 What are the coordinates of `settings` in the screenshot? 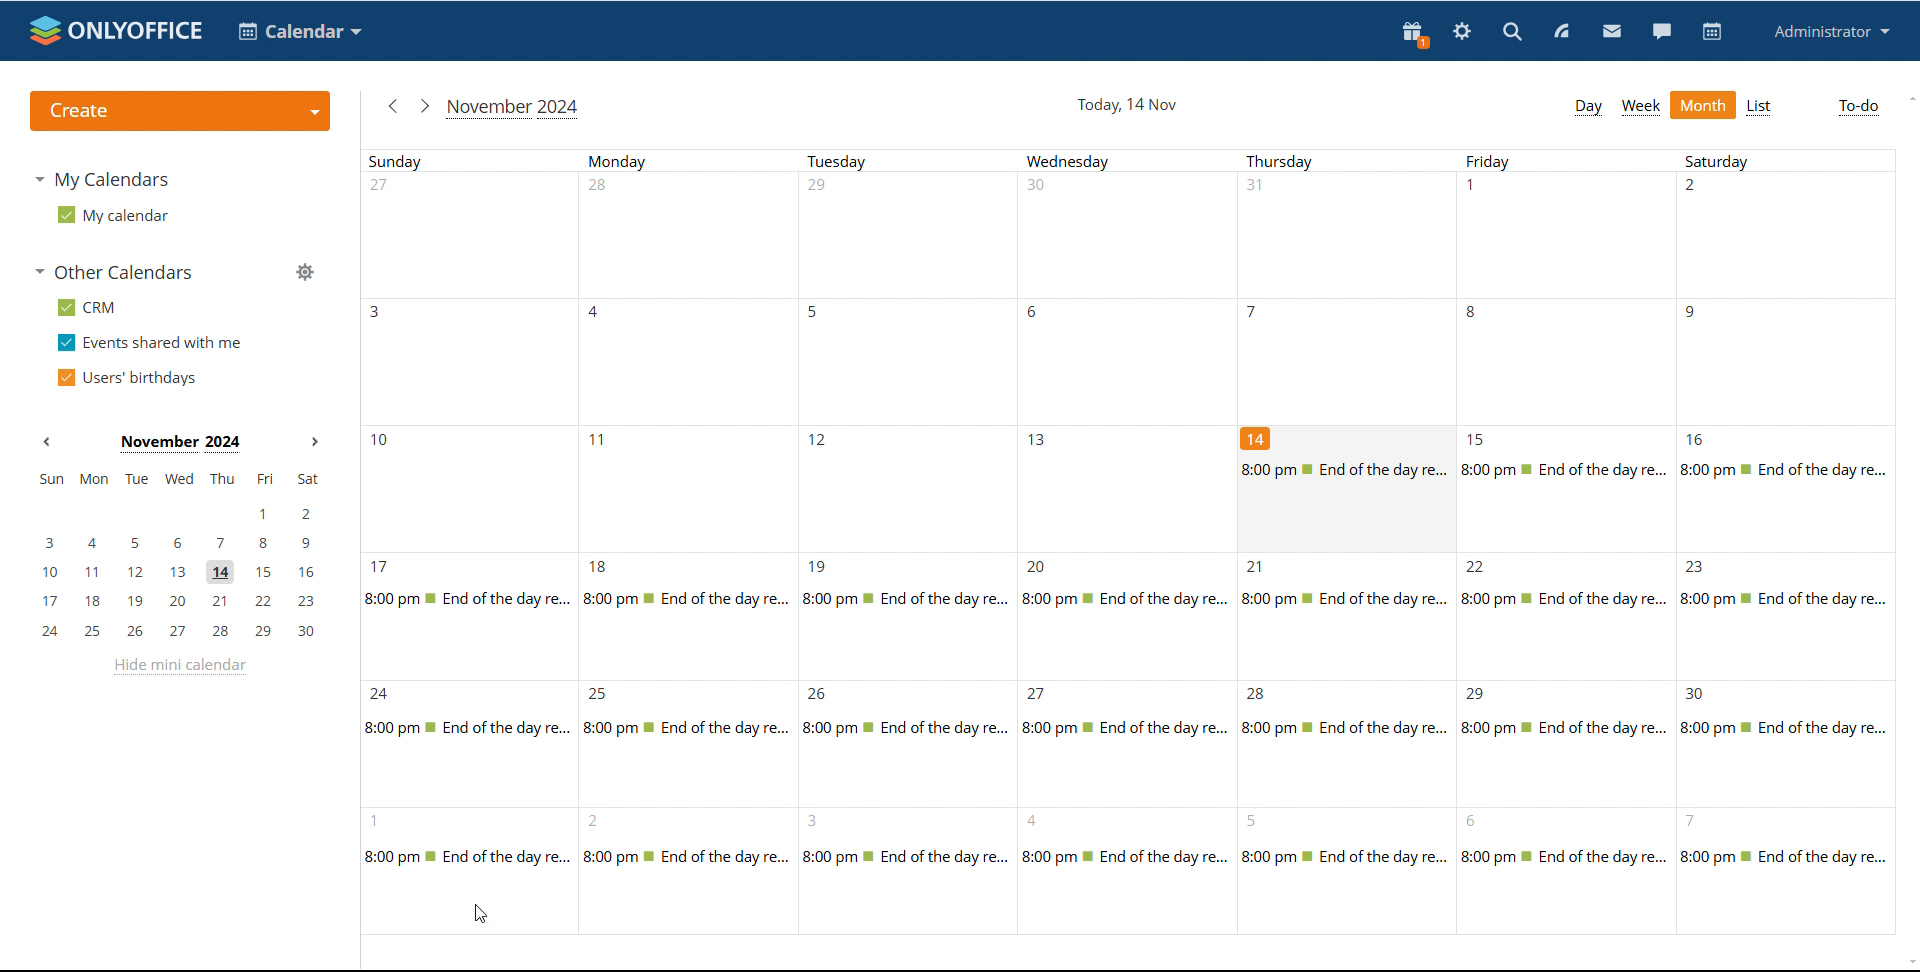 It's located at (1461, 34).